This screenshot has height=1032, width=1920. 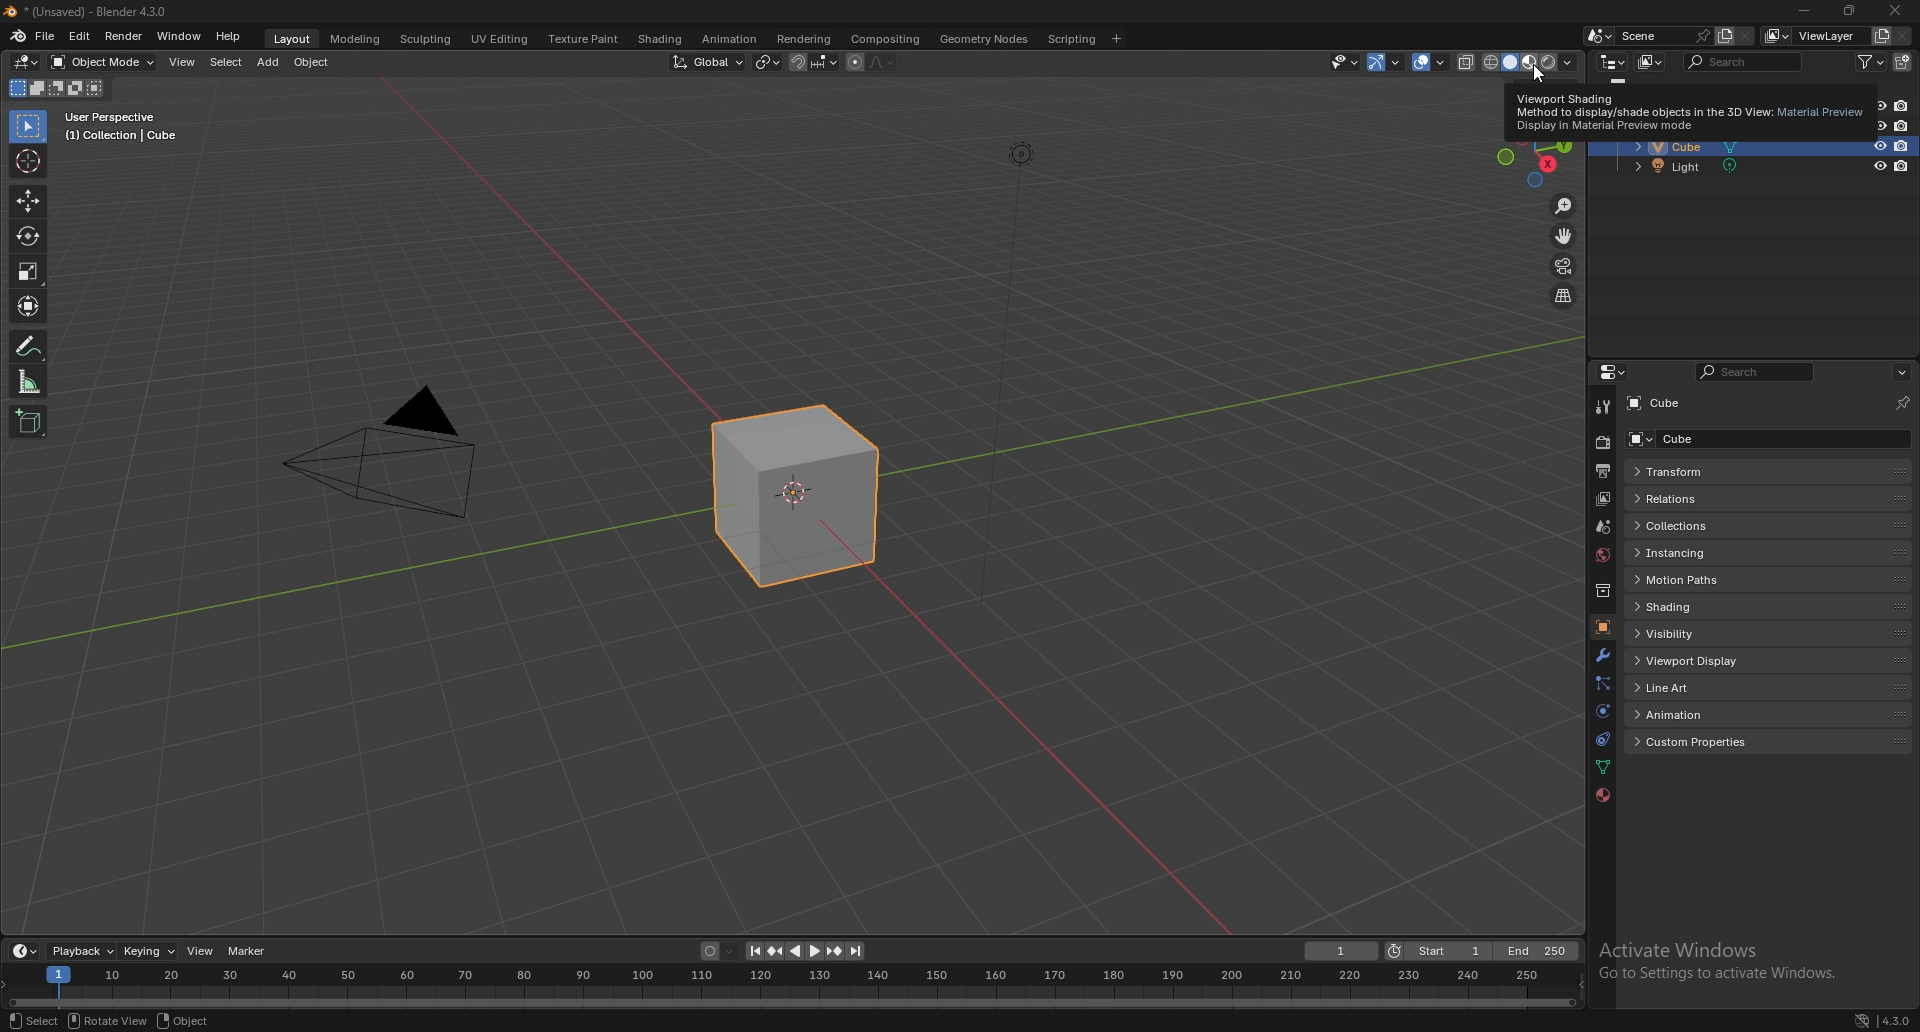 What do you see at coordinates (1602, 656) in the screenshot?
I see `modifier` at bounding box center [1602, 656].